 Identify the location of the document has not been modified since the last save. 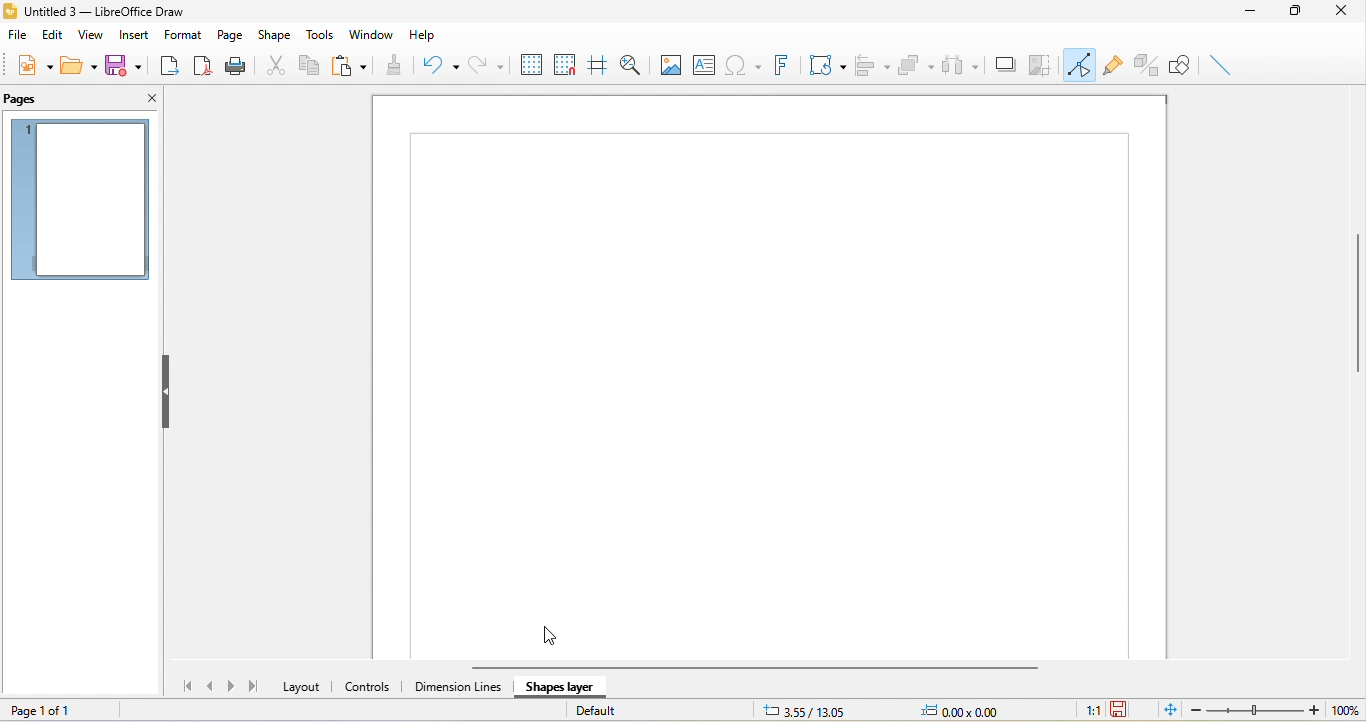
(1127, 710).